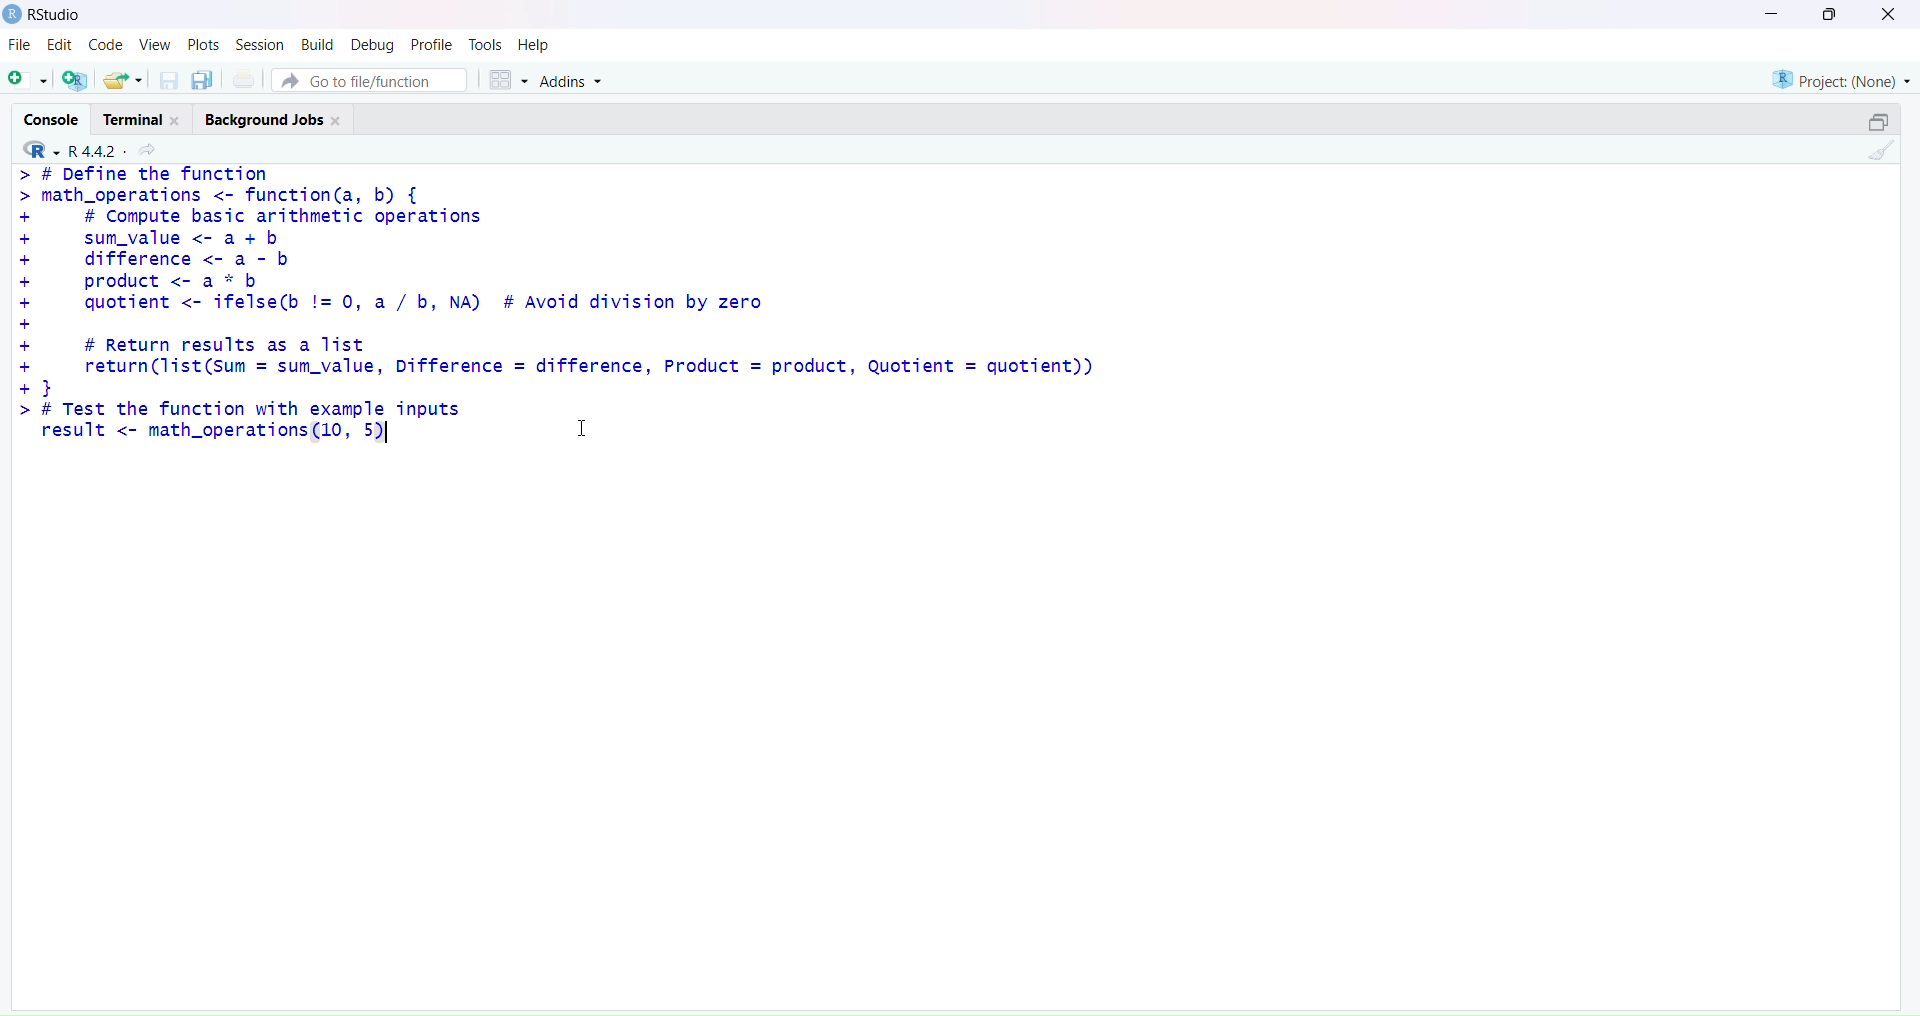 This screenshot has height=1016, width=1920. I want to click on Maximize, so click(1878, 118).